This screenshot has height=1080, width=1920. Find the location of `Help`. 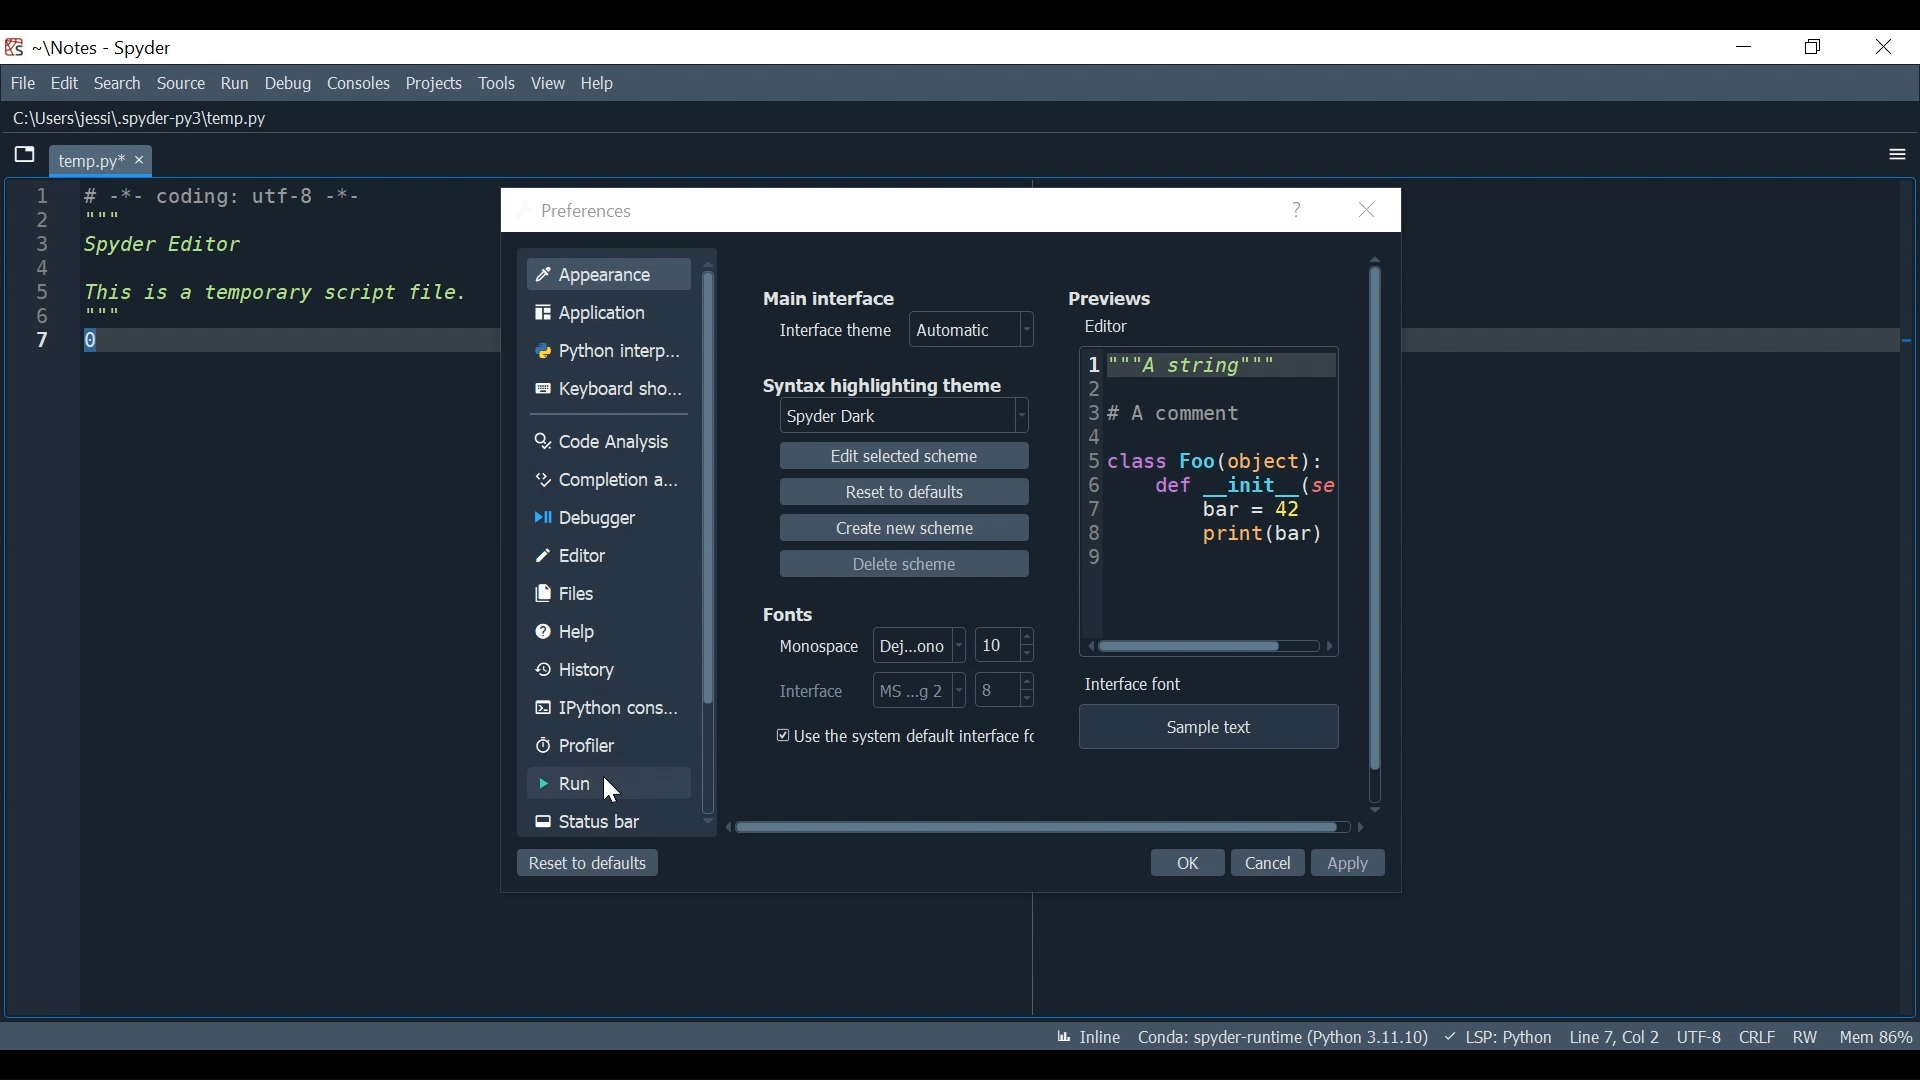

Help is located at coordinates (611, 82).